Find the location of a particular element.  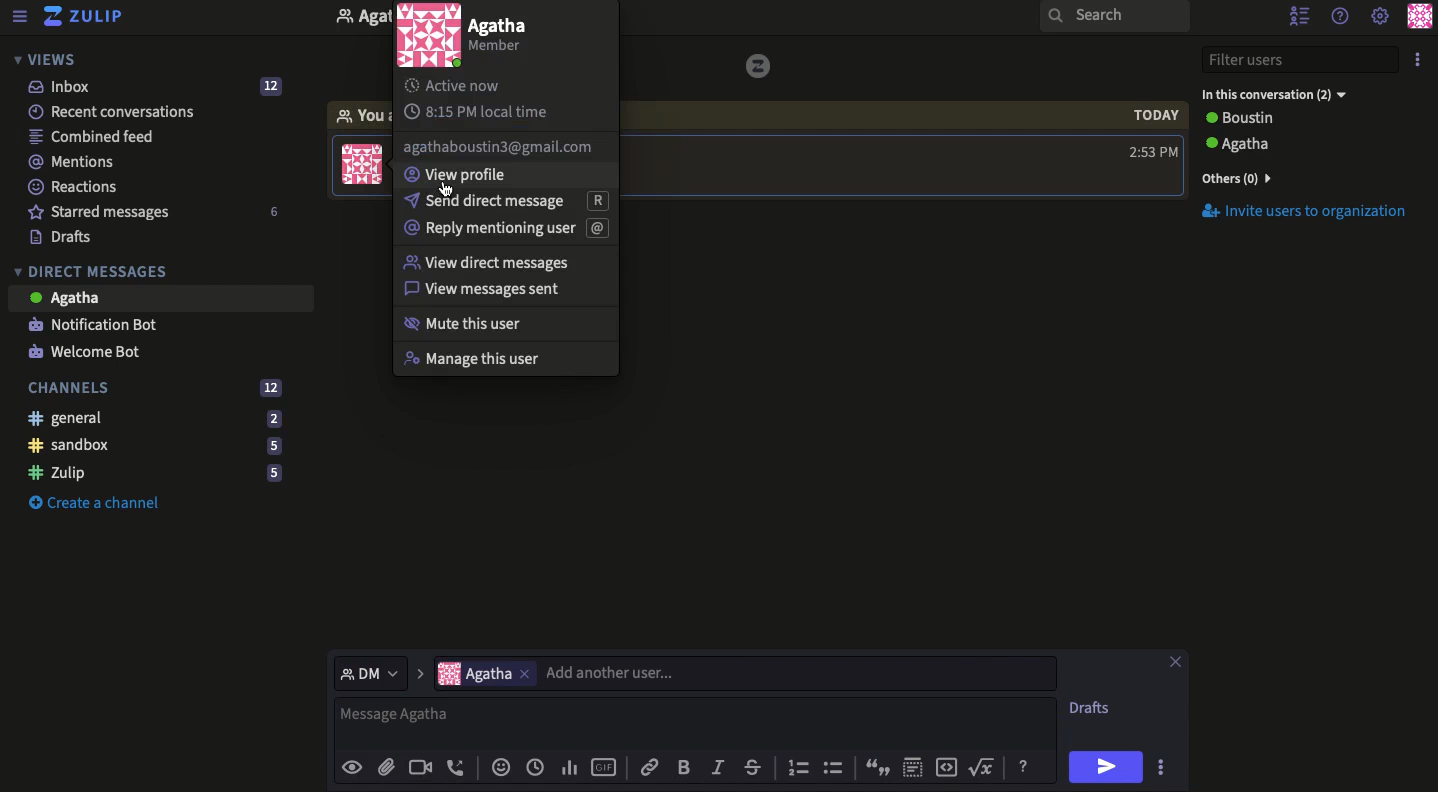

File is located at coordinates (386, 769).